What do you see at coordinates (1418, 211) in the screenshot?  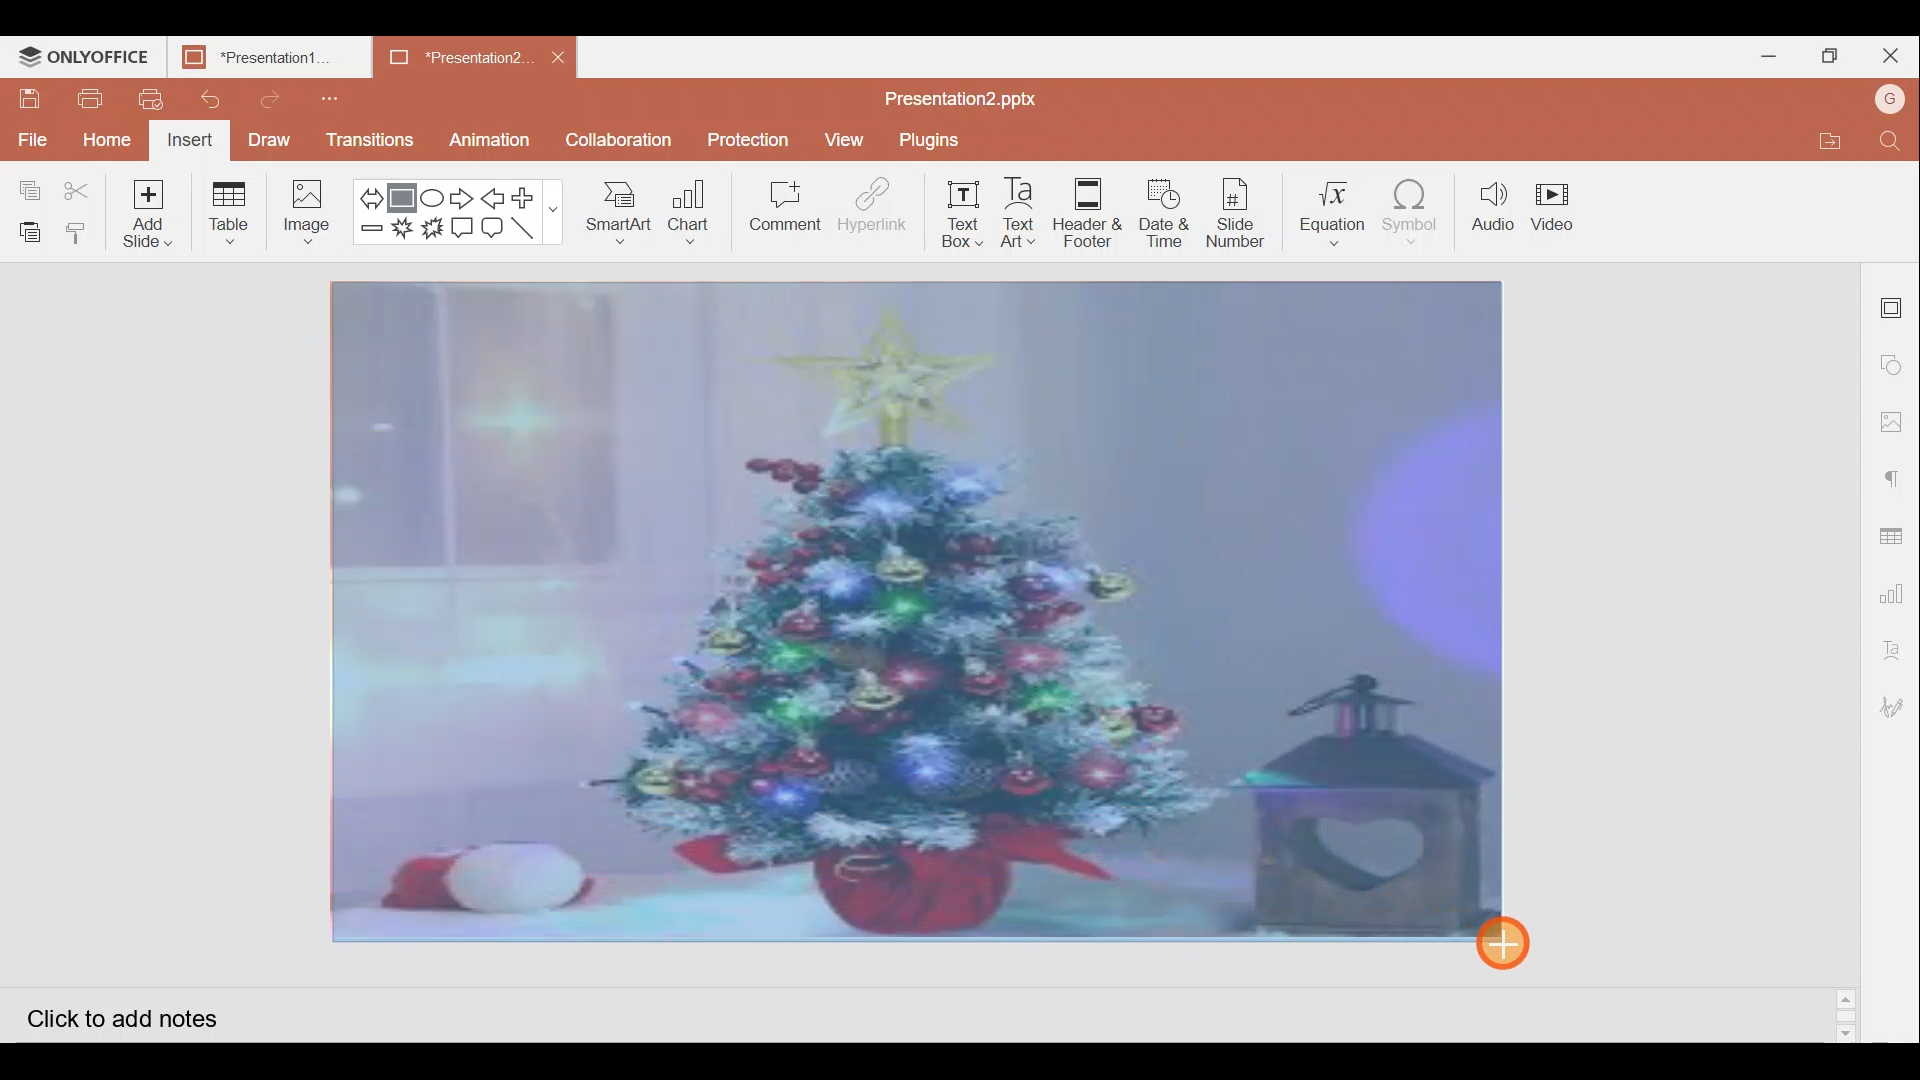 I see `Symbol` at bounding box center [1418, 211].